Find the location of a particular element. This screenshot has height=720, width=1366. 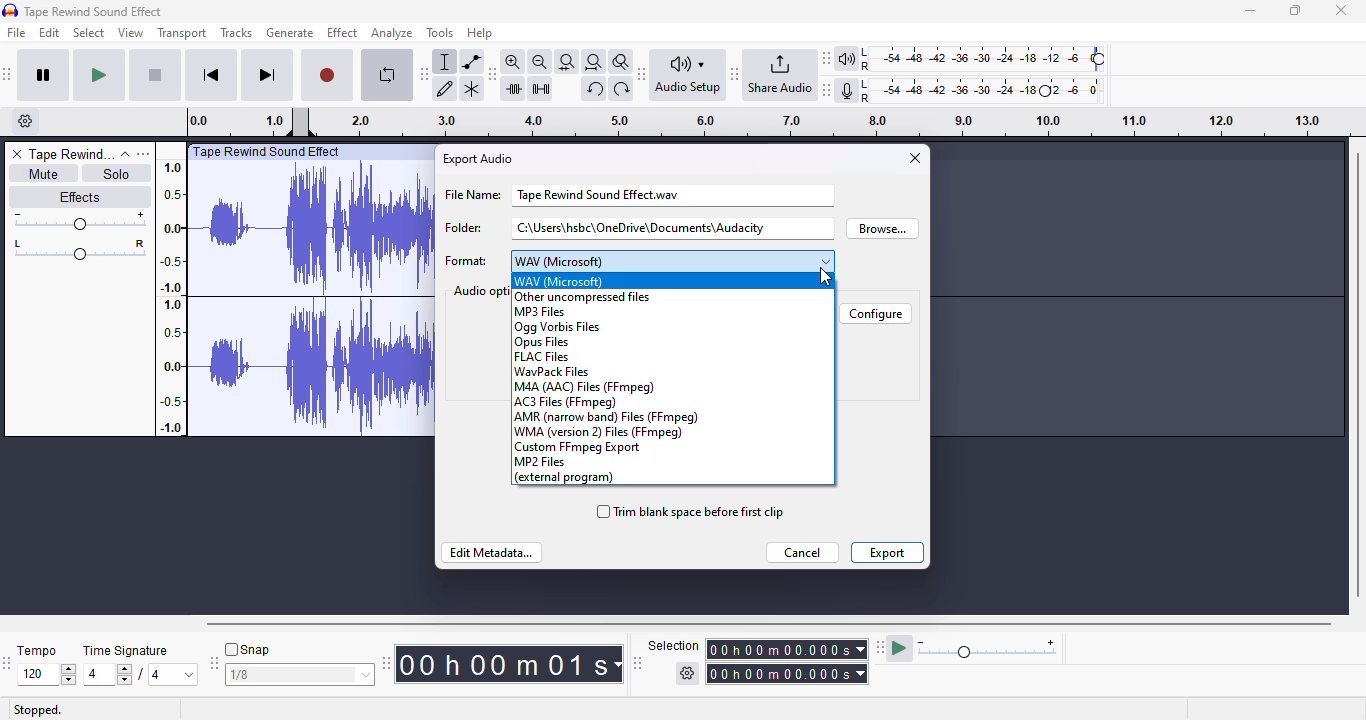

external program is located at coordinates (563, 478).